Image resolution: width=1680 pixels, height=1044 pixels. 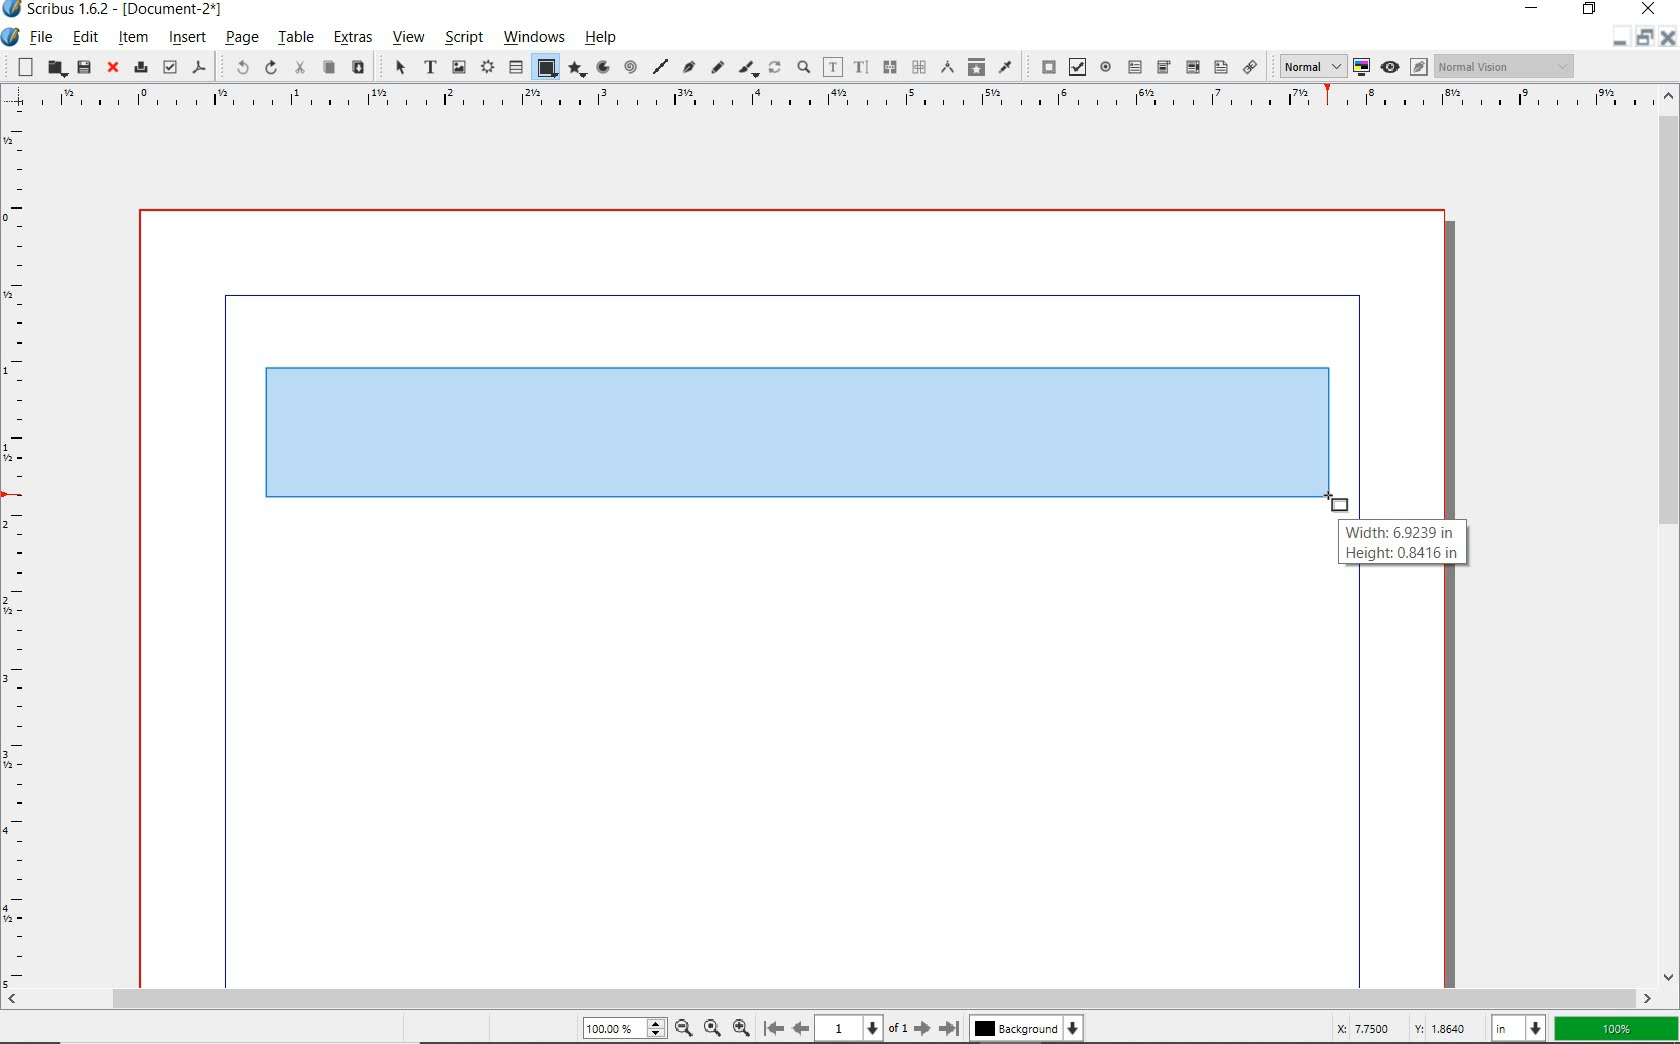 What do you see at coordinates (1250, 66) in the screenshot?
I see `link annotation` at bounding box center [1250, 66].